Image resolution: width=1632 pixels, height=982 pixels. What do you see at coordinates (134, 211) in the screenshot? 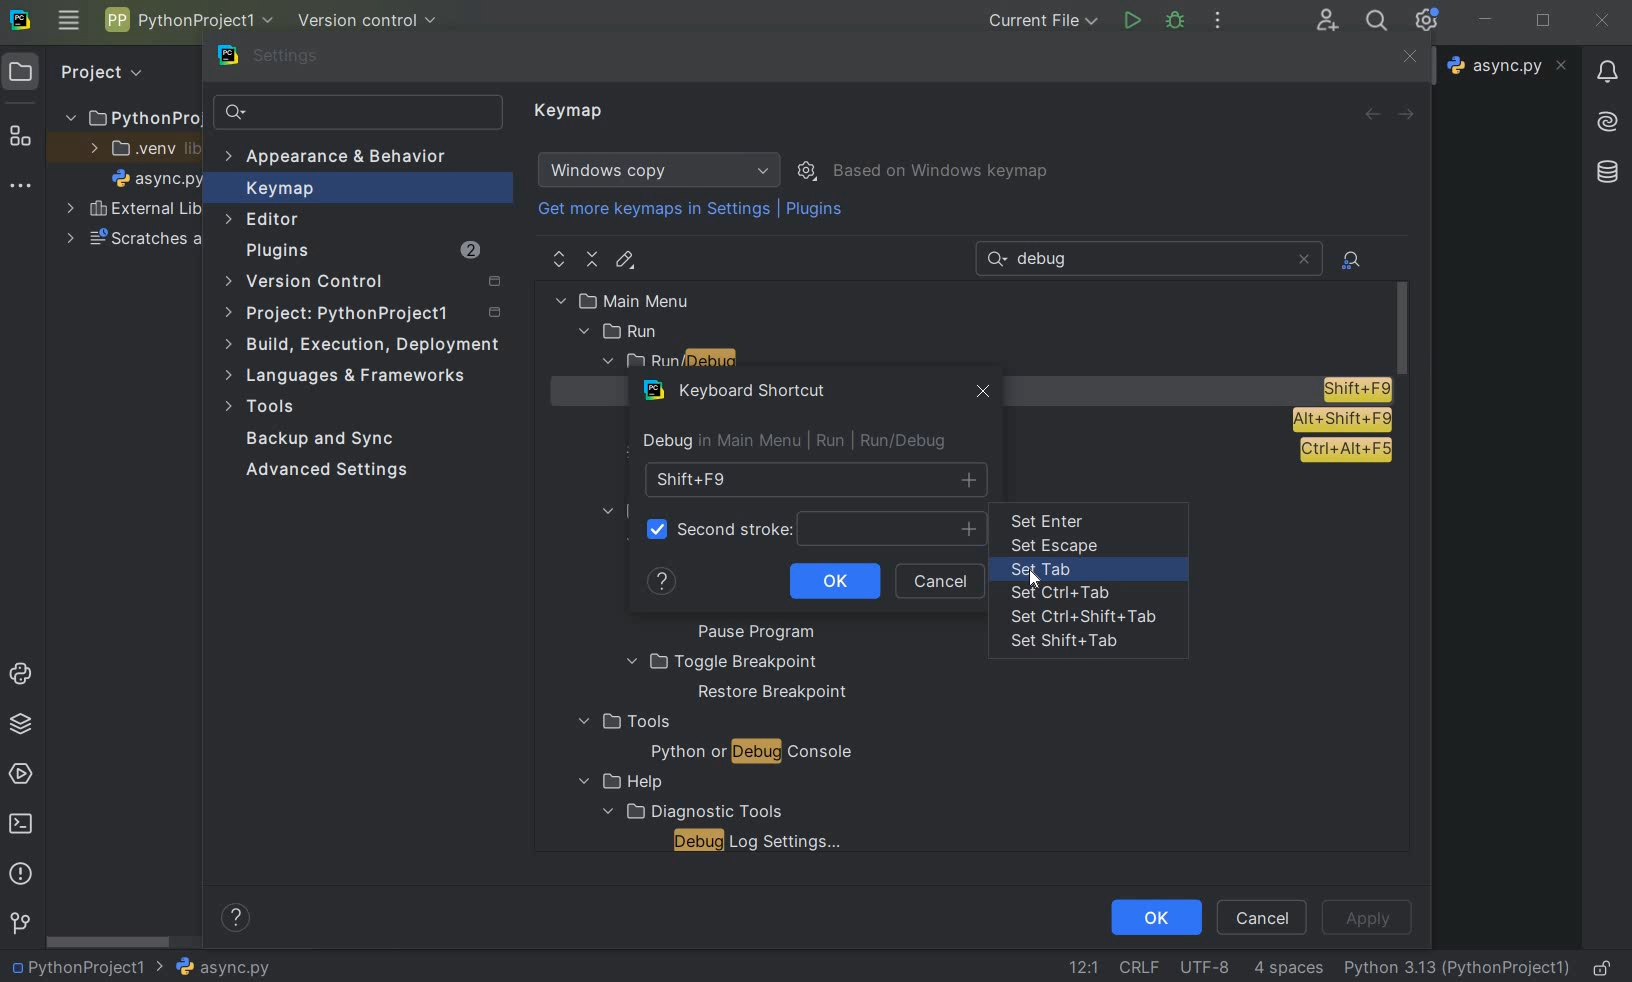
I see `external libraries` at bounding box center [134, 211].